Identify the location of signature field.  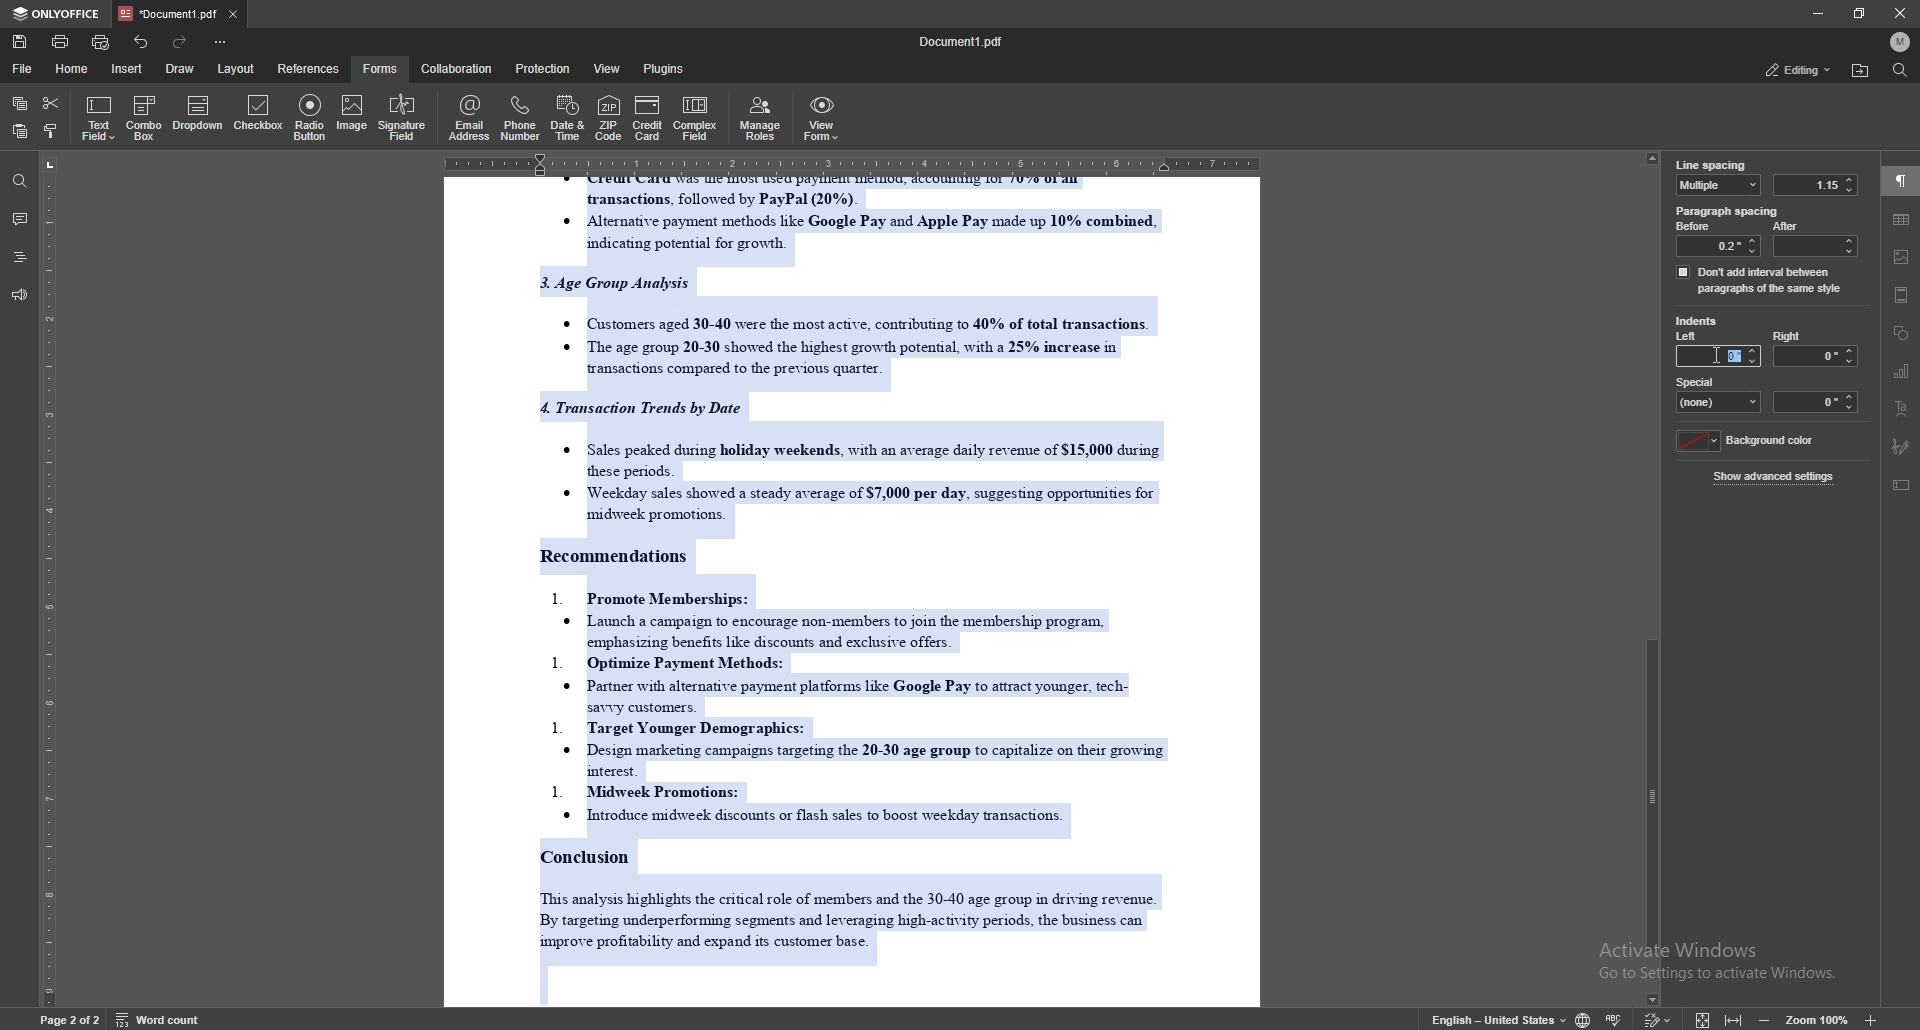
(1902, 447).